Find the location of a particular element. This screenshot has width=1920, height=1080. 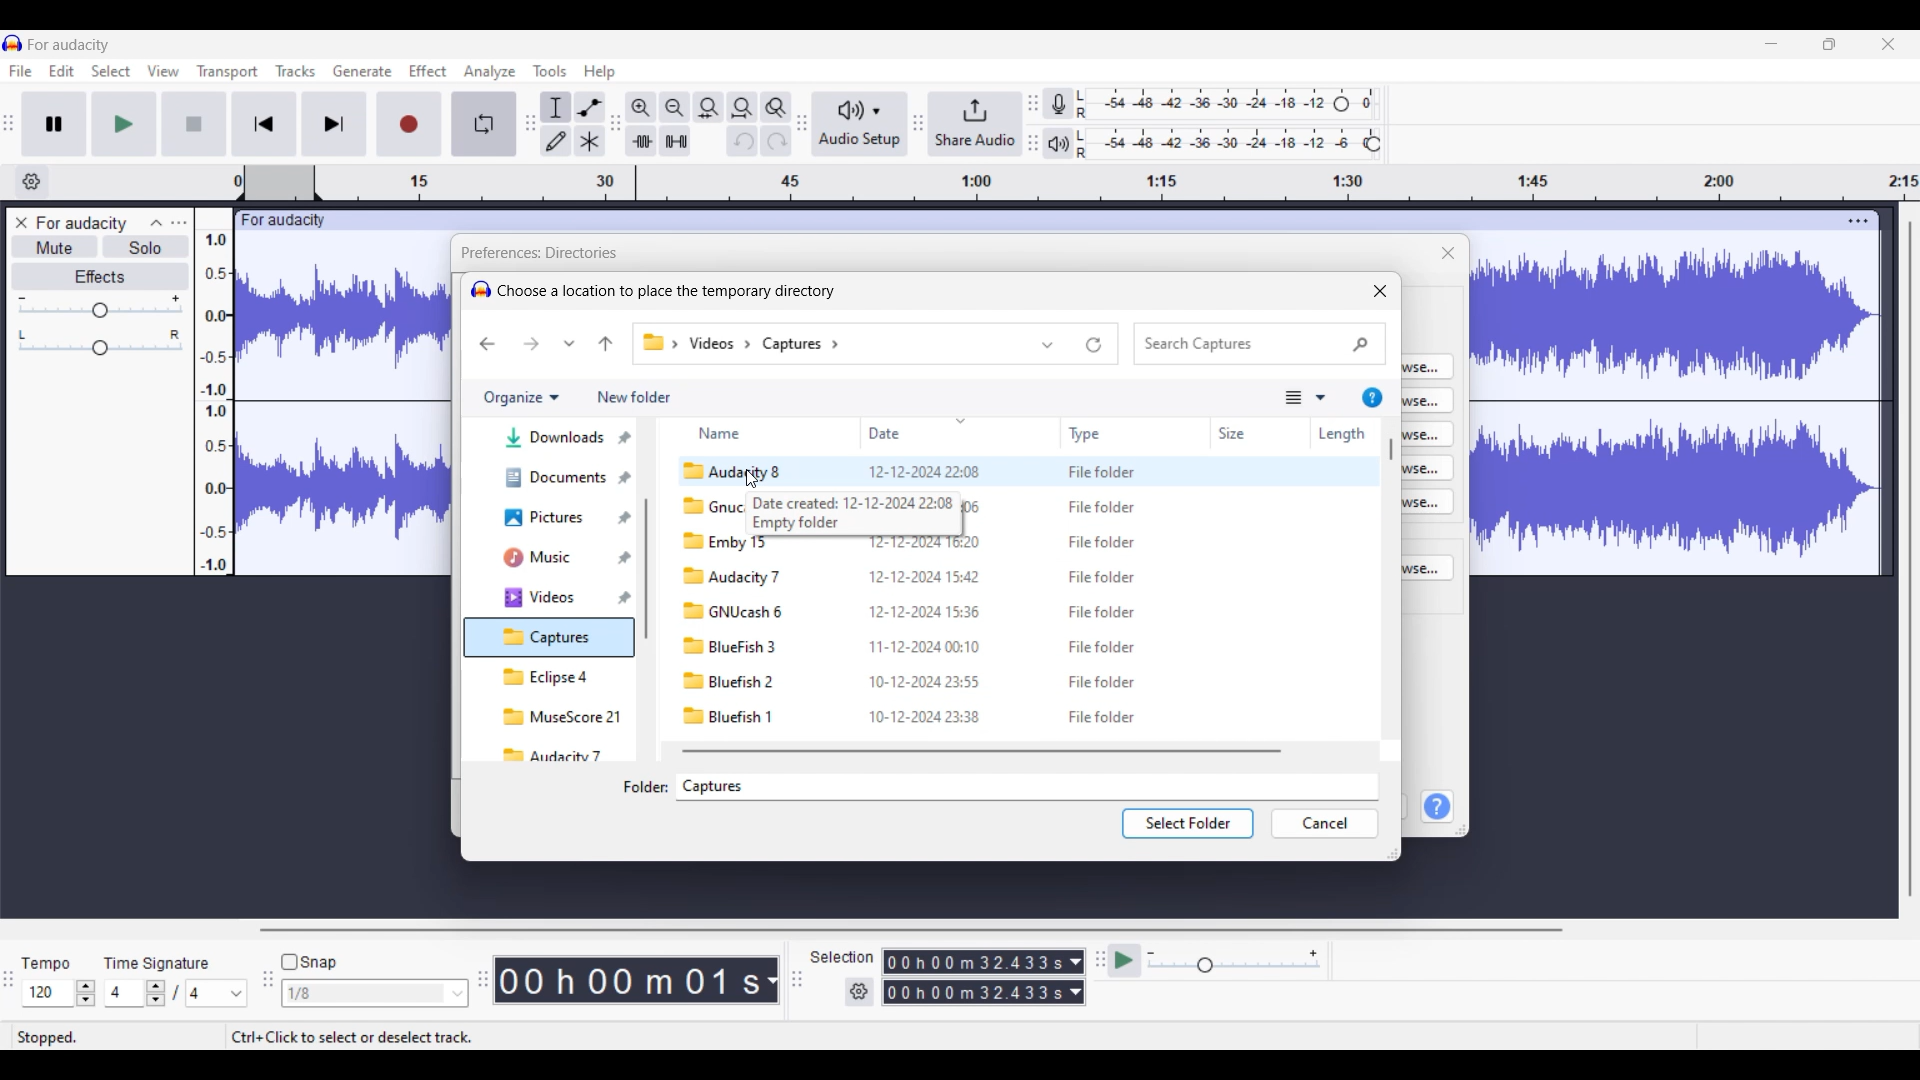

Help menu is located at coordinates (600, 72).